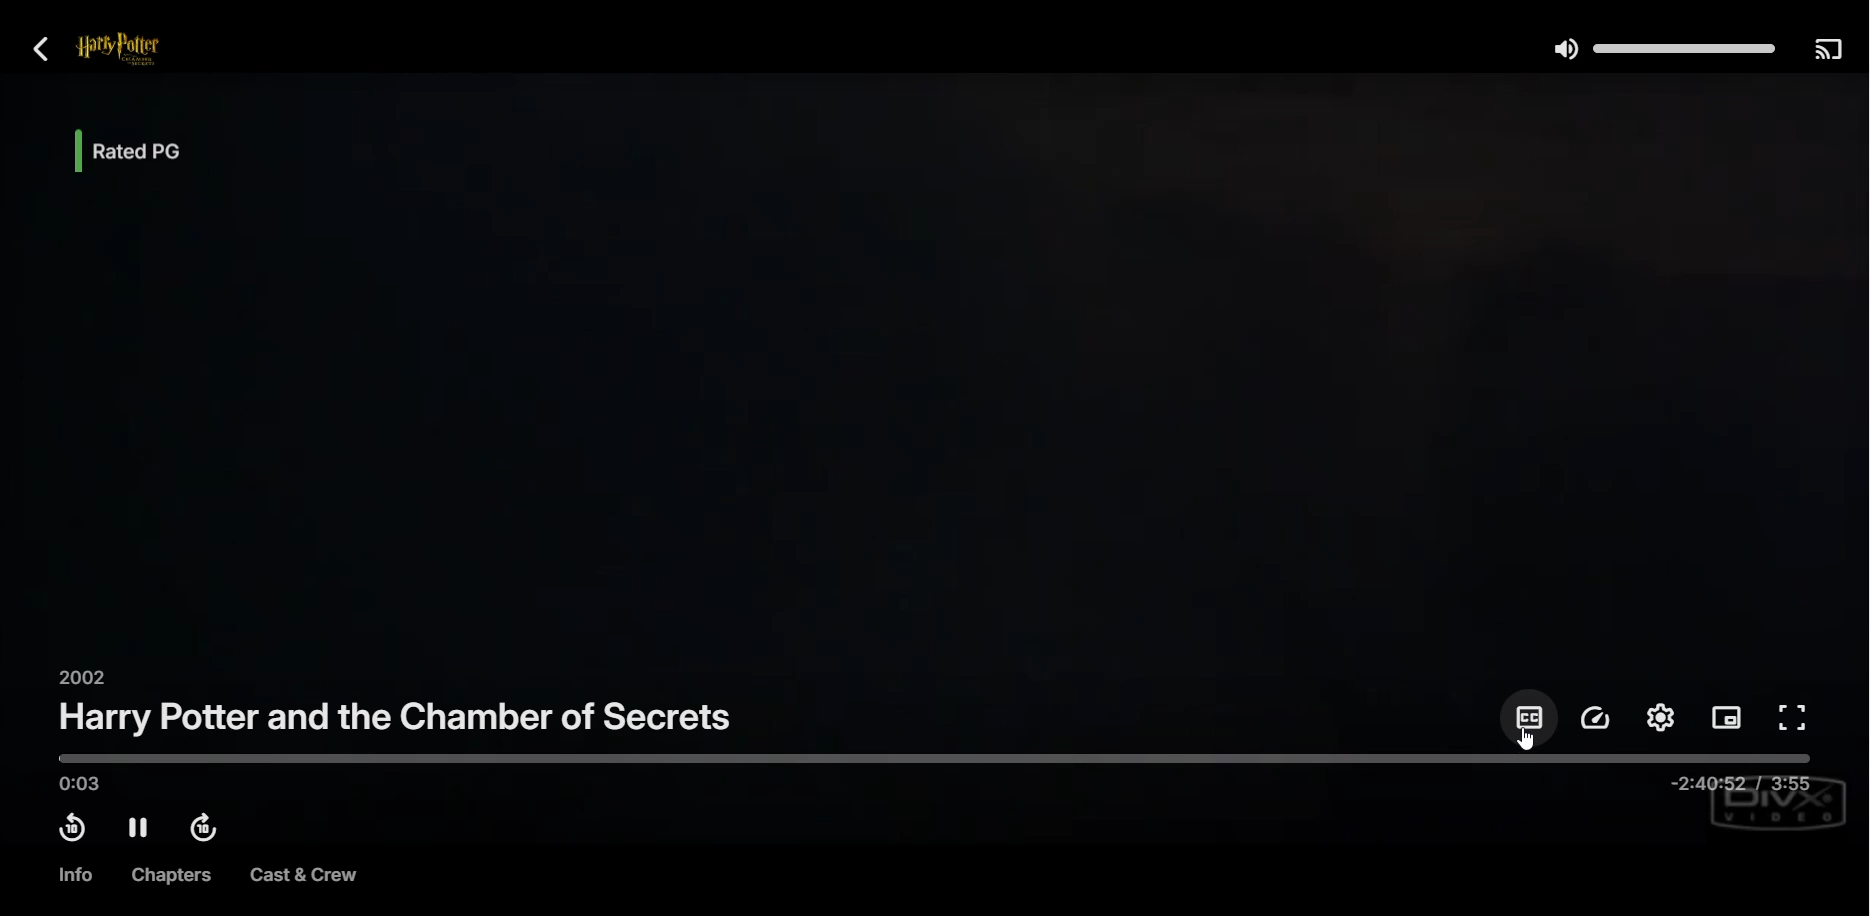 The image size is (1872, 916). What do you see at coordinates (166, 875) in the screenshot?
I see `Chapters` at bounding box center [166, 875].